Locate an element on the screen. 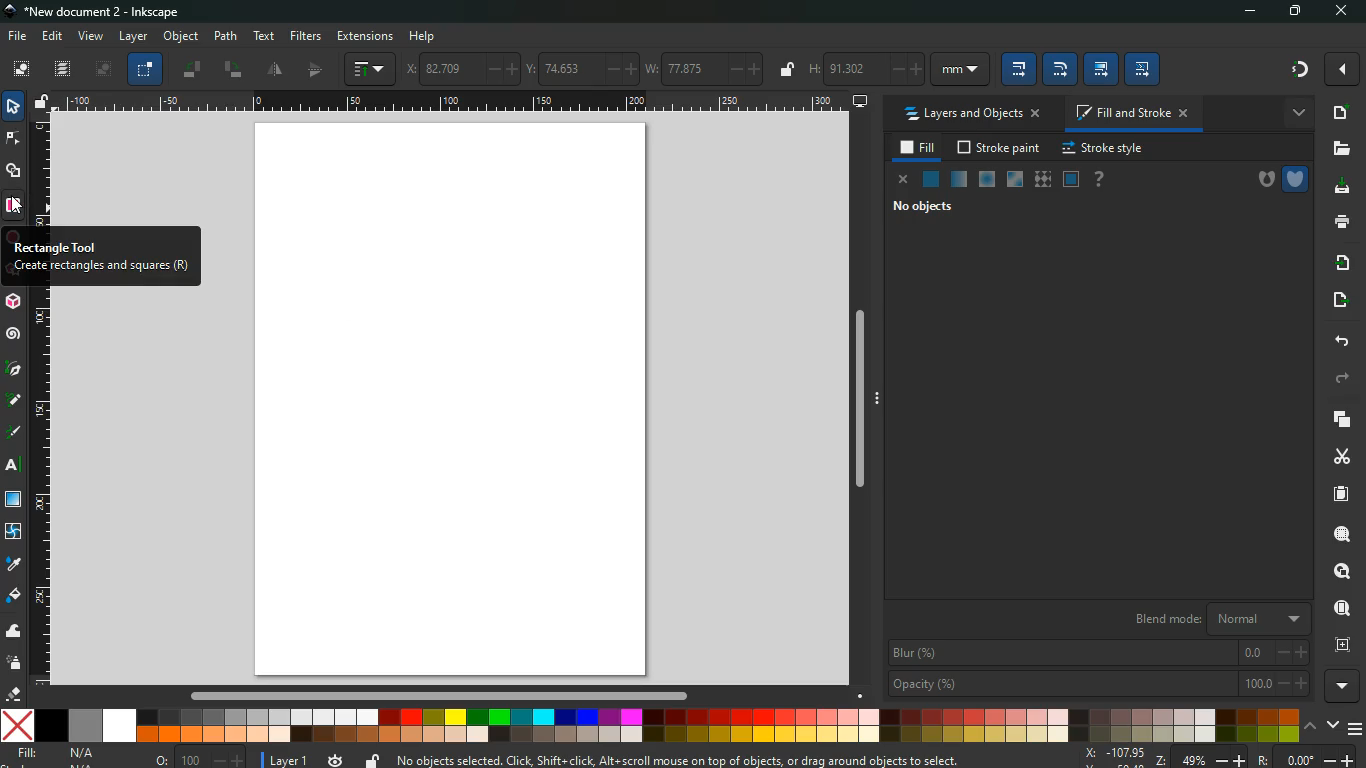 Image resolution: width=1366 pixels, height=768 pixels. edit is located at coordinates (1141, 70).